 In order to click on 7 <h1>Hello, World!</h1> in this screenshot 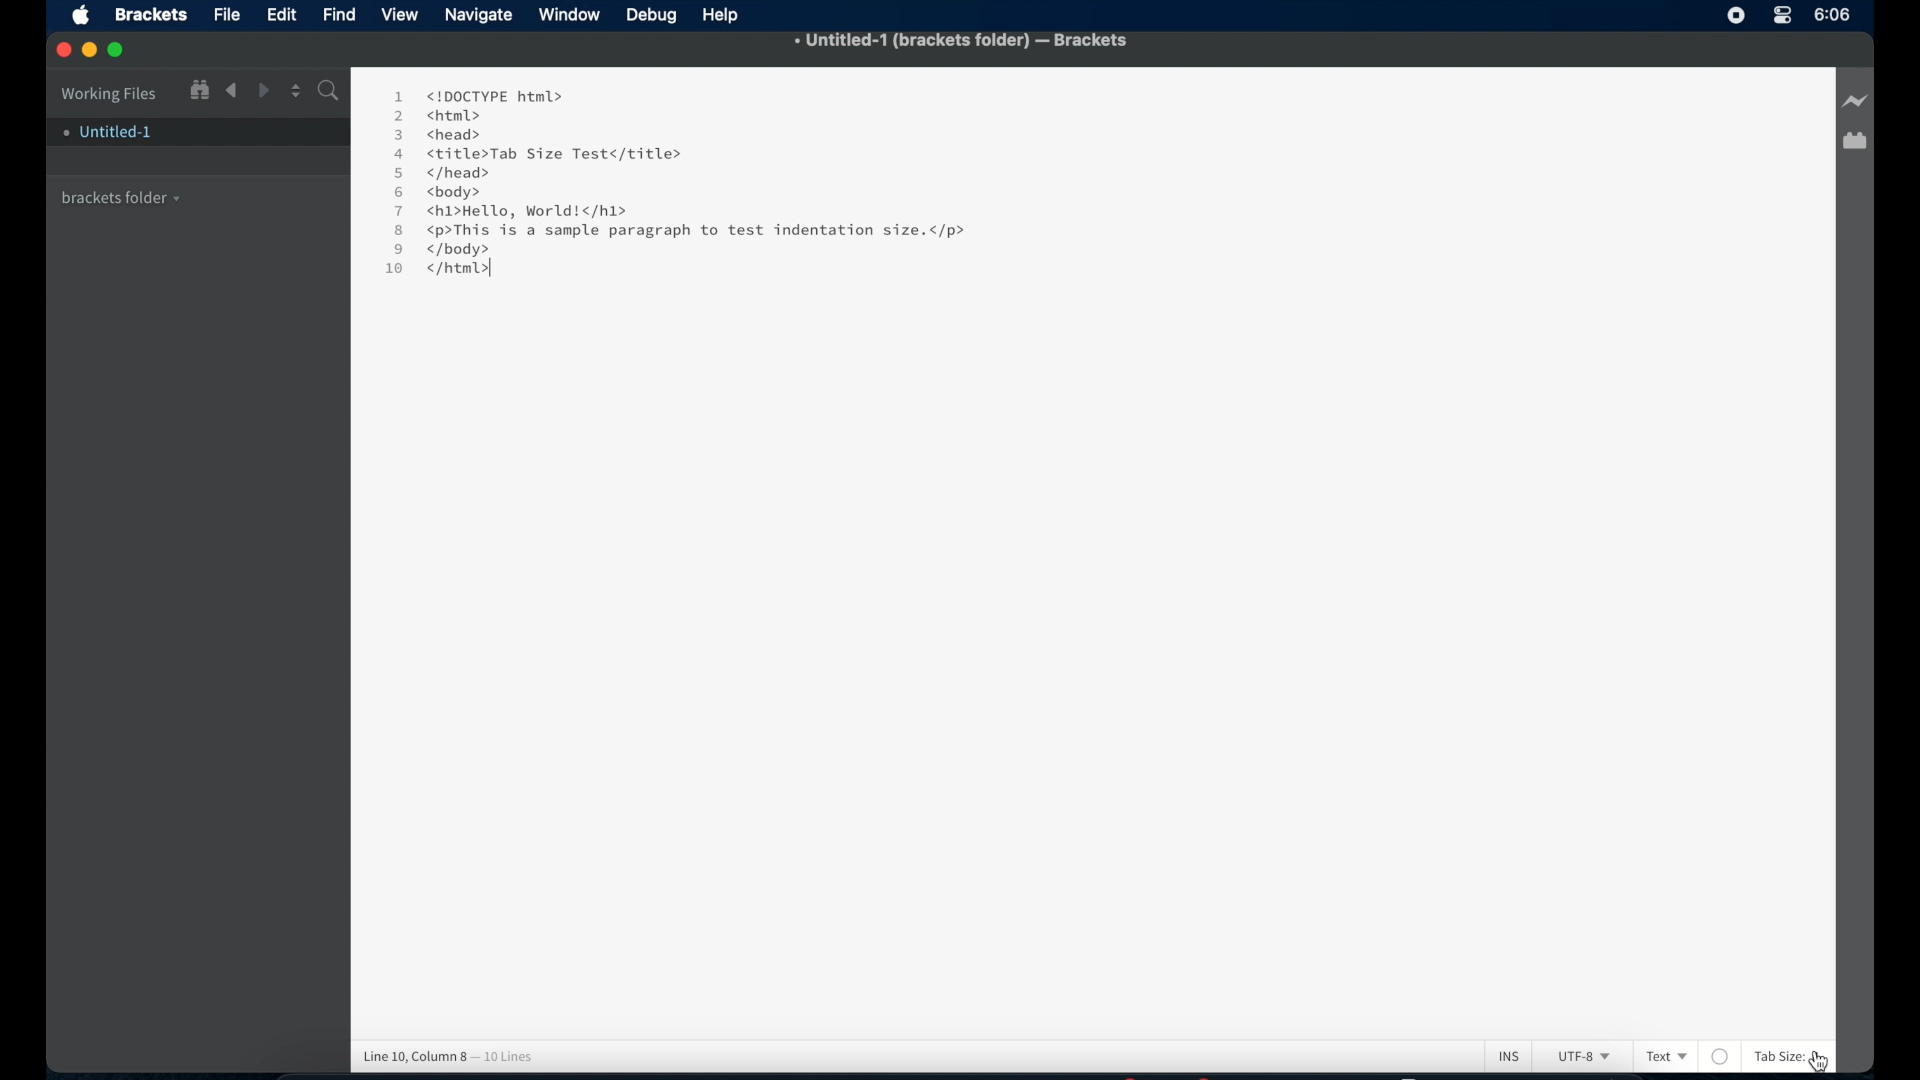, I will do `click(514, 211)`.